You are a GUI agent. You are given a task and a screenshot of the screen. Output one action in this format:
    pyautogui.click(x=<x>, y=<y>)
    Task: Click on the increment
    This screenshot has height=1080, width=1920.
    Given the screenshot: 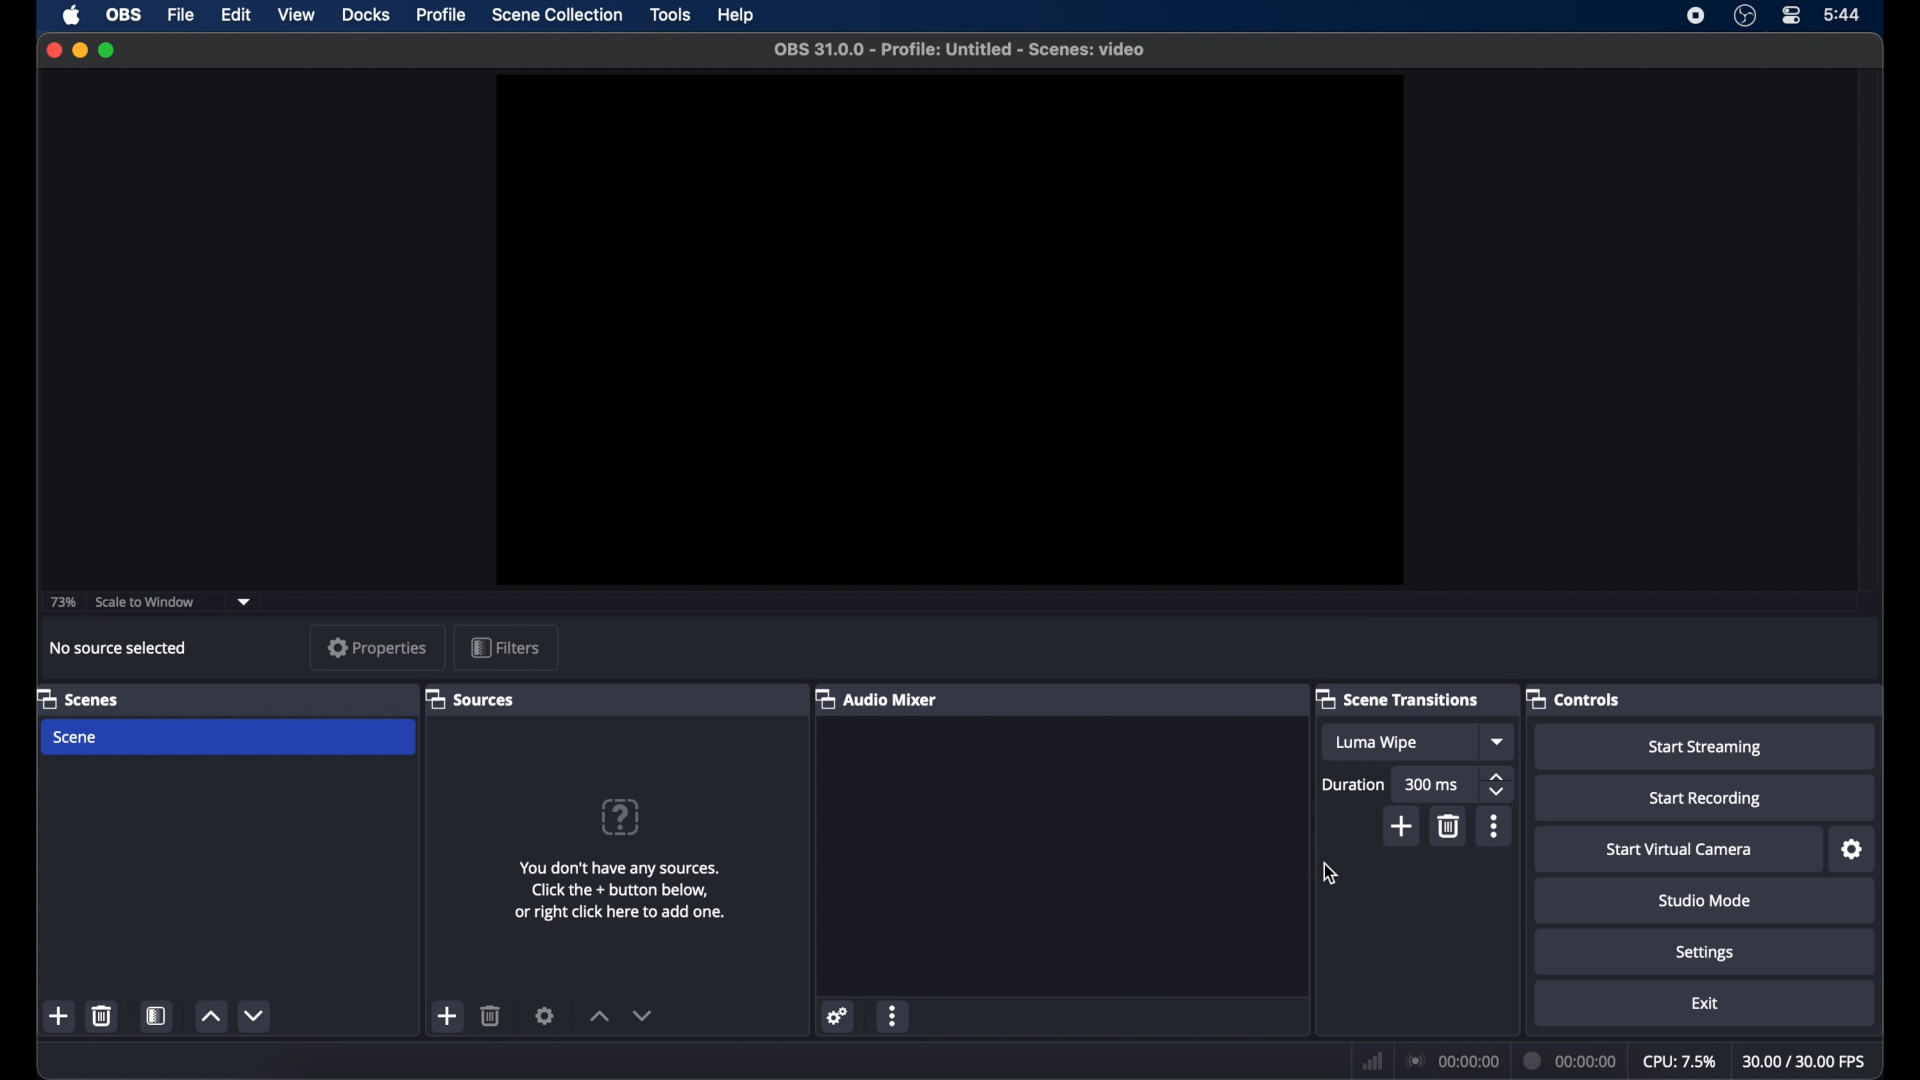 What is the action you would take?
    pyautogui.click(x=600, y=1016)
    